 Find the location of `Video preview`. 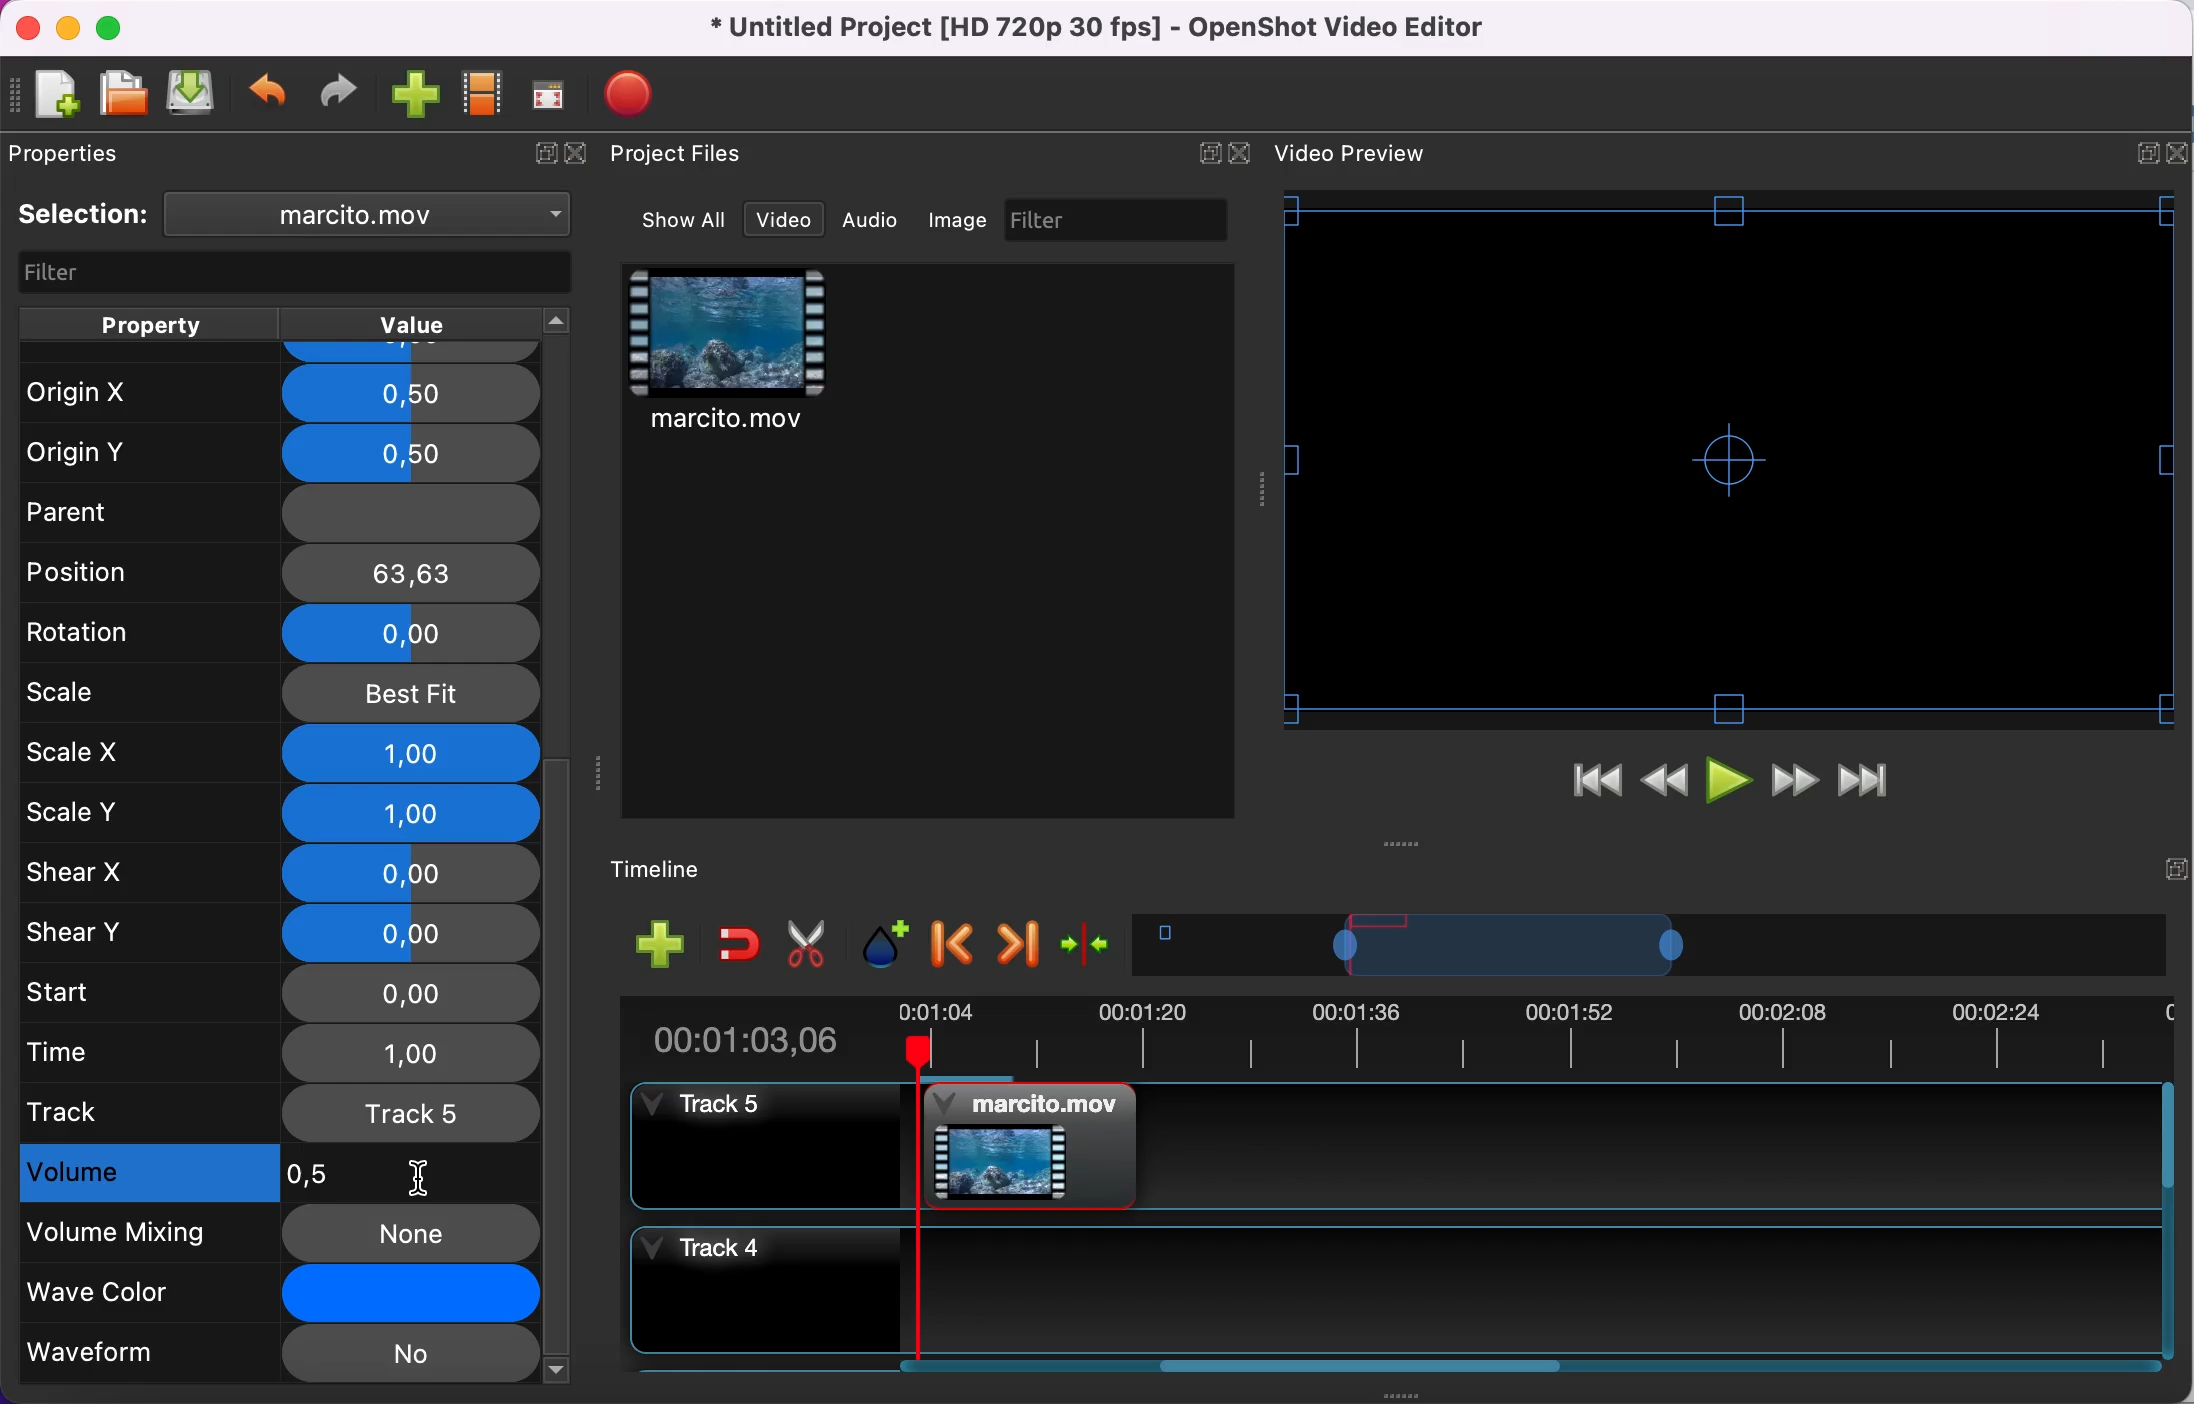

Video preview is located at coordinates (1729, 459).